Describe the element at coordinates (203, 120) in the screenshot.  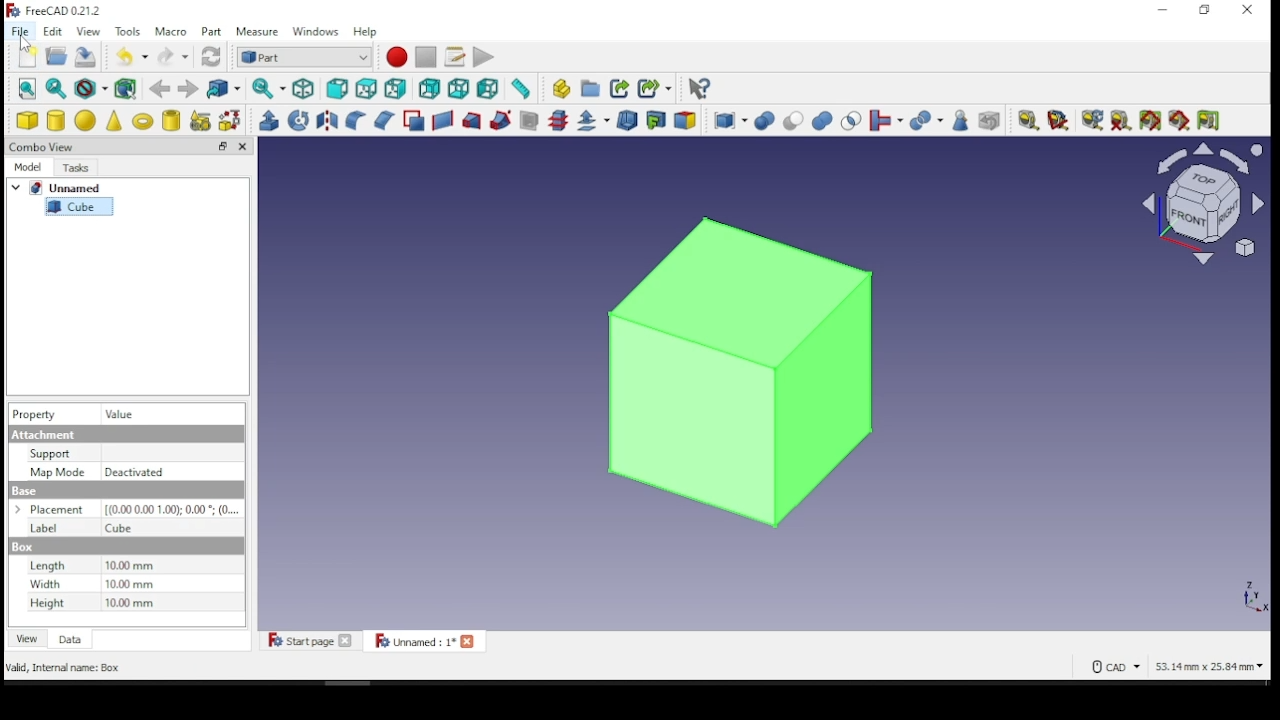
I see `create primitives` at that location.